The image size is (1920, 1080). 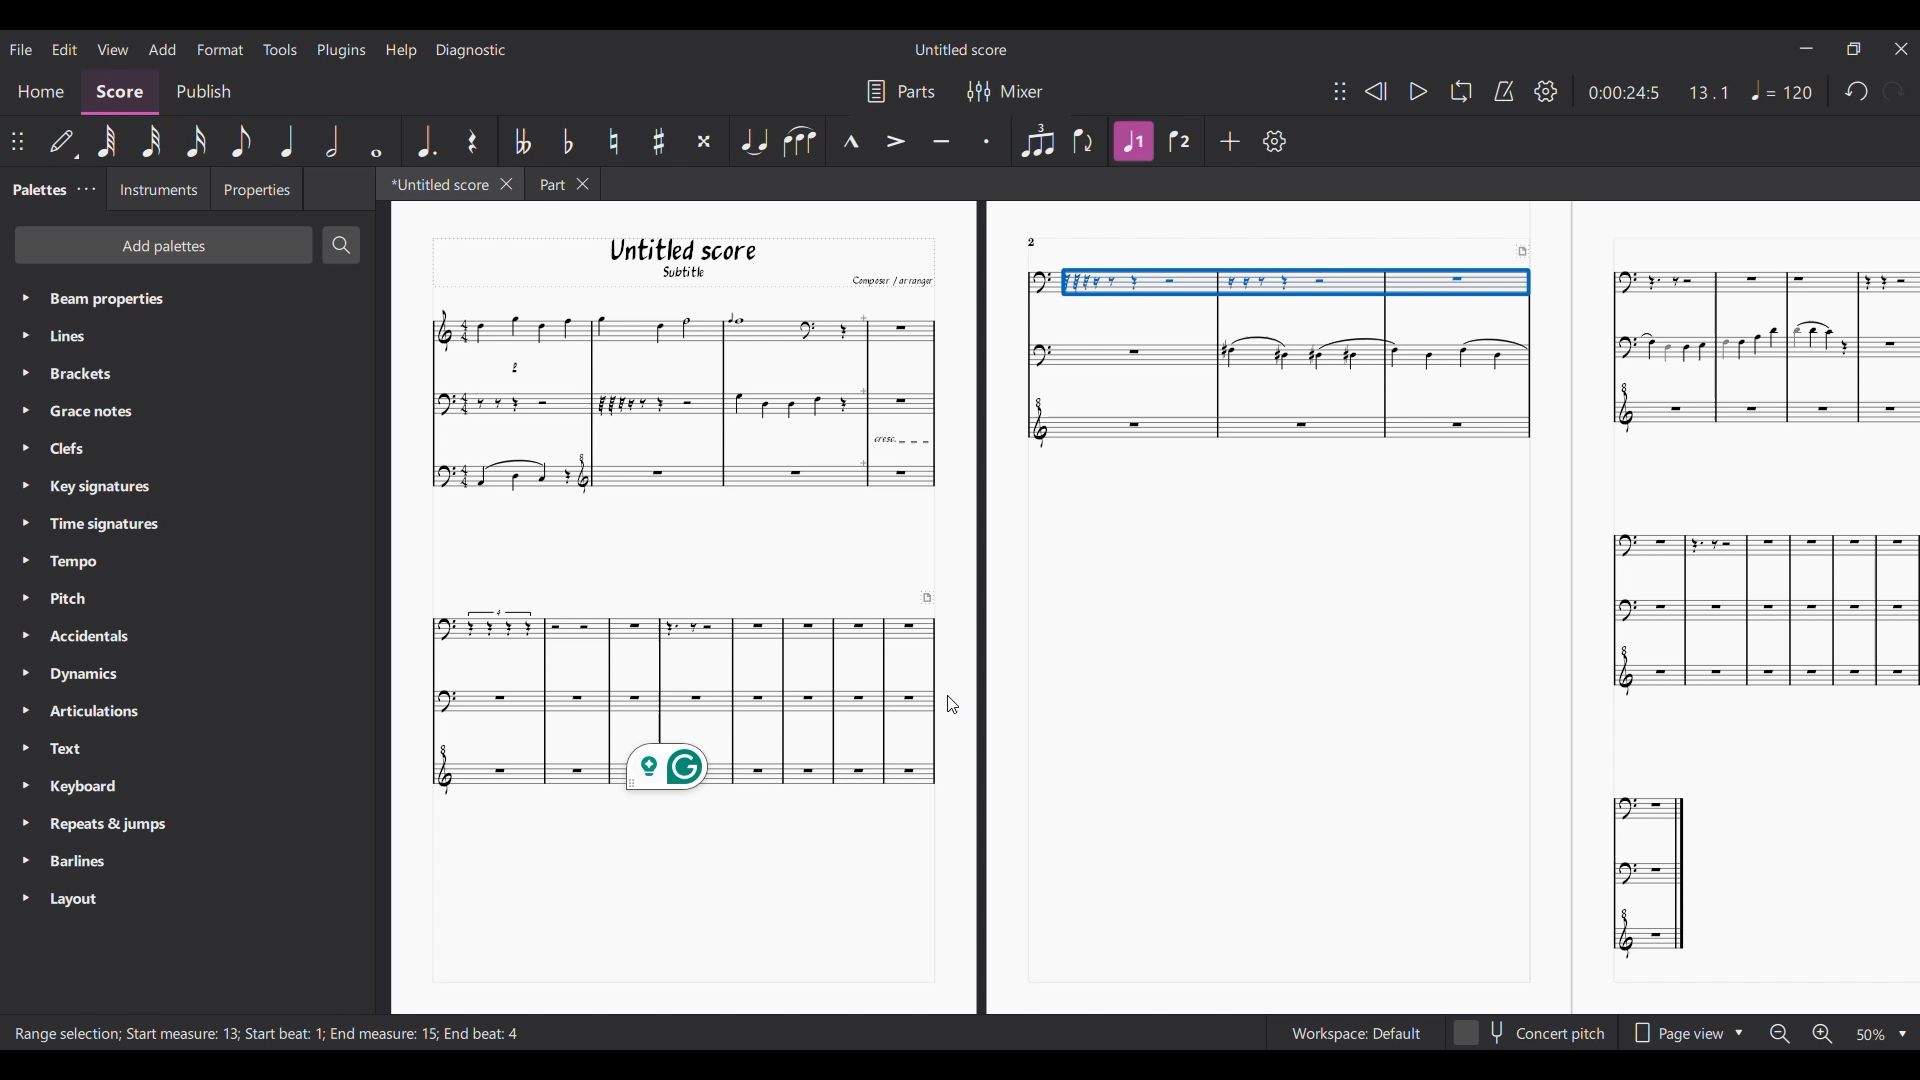 I want to click on Play, so click(x=1419, y=91).